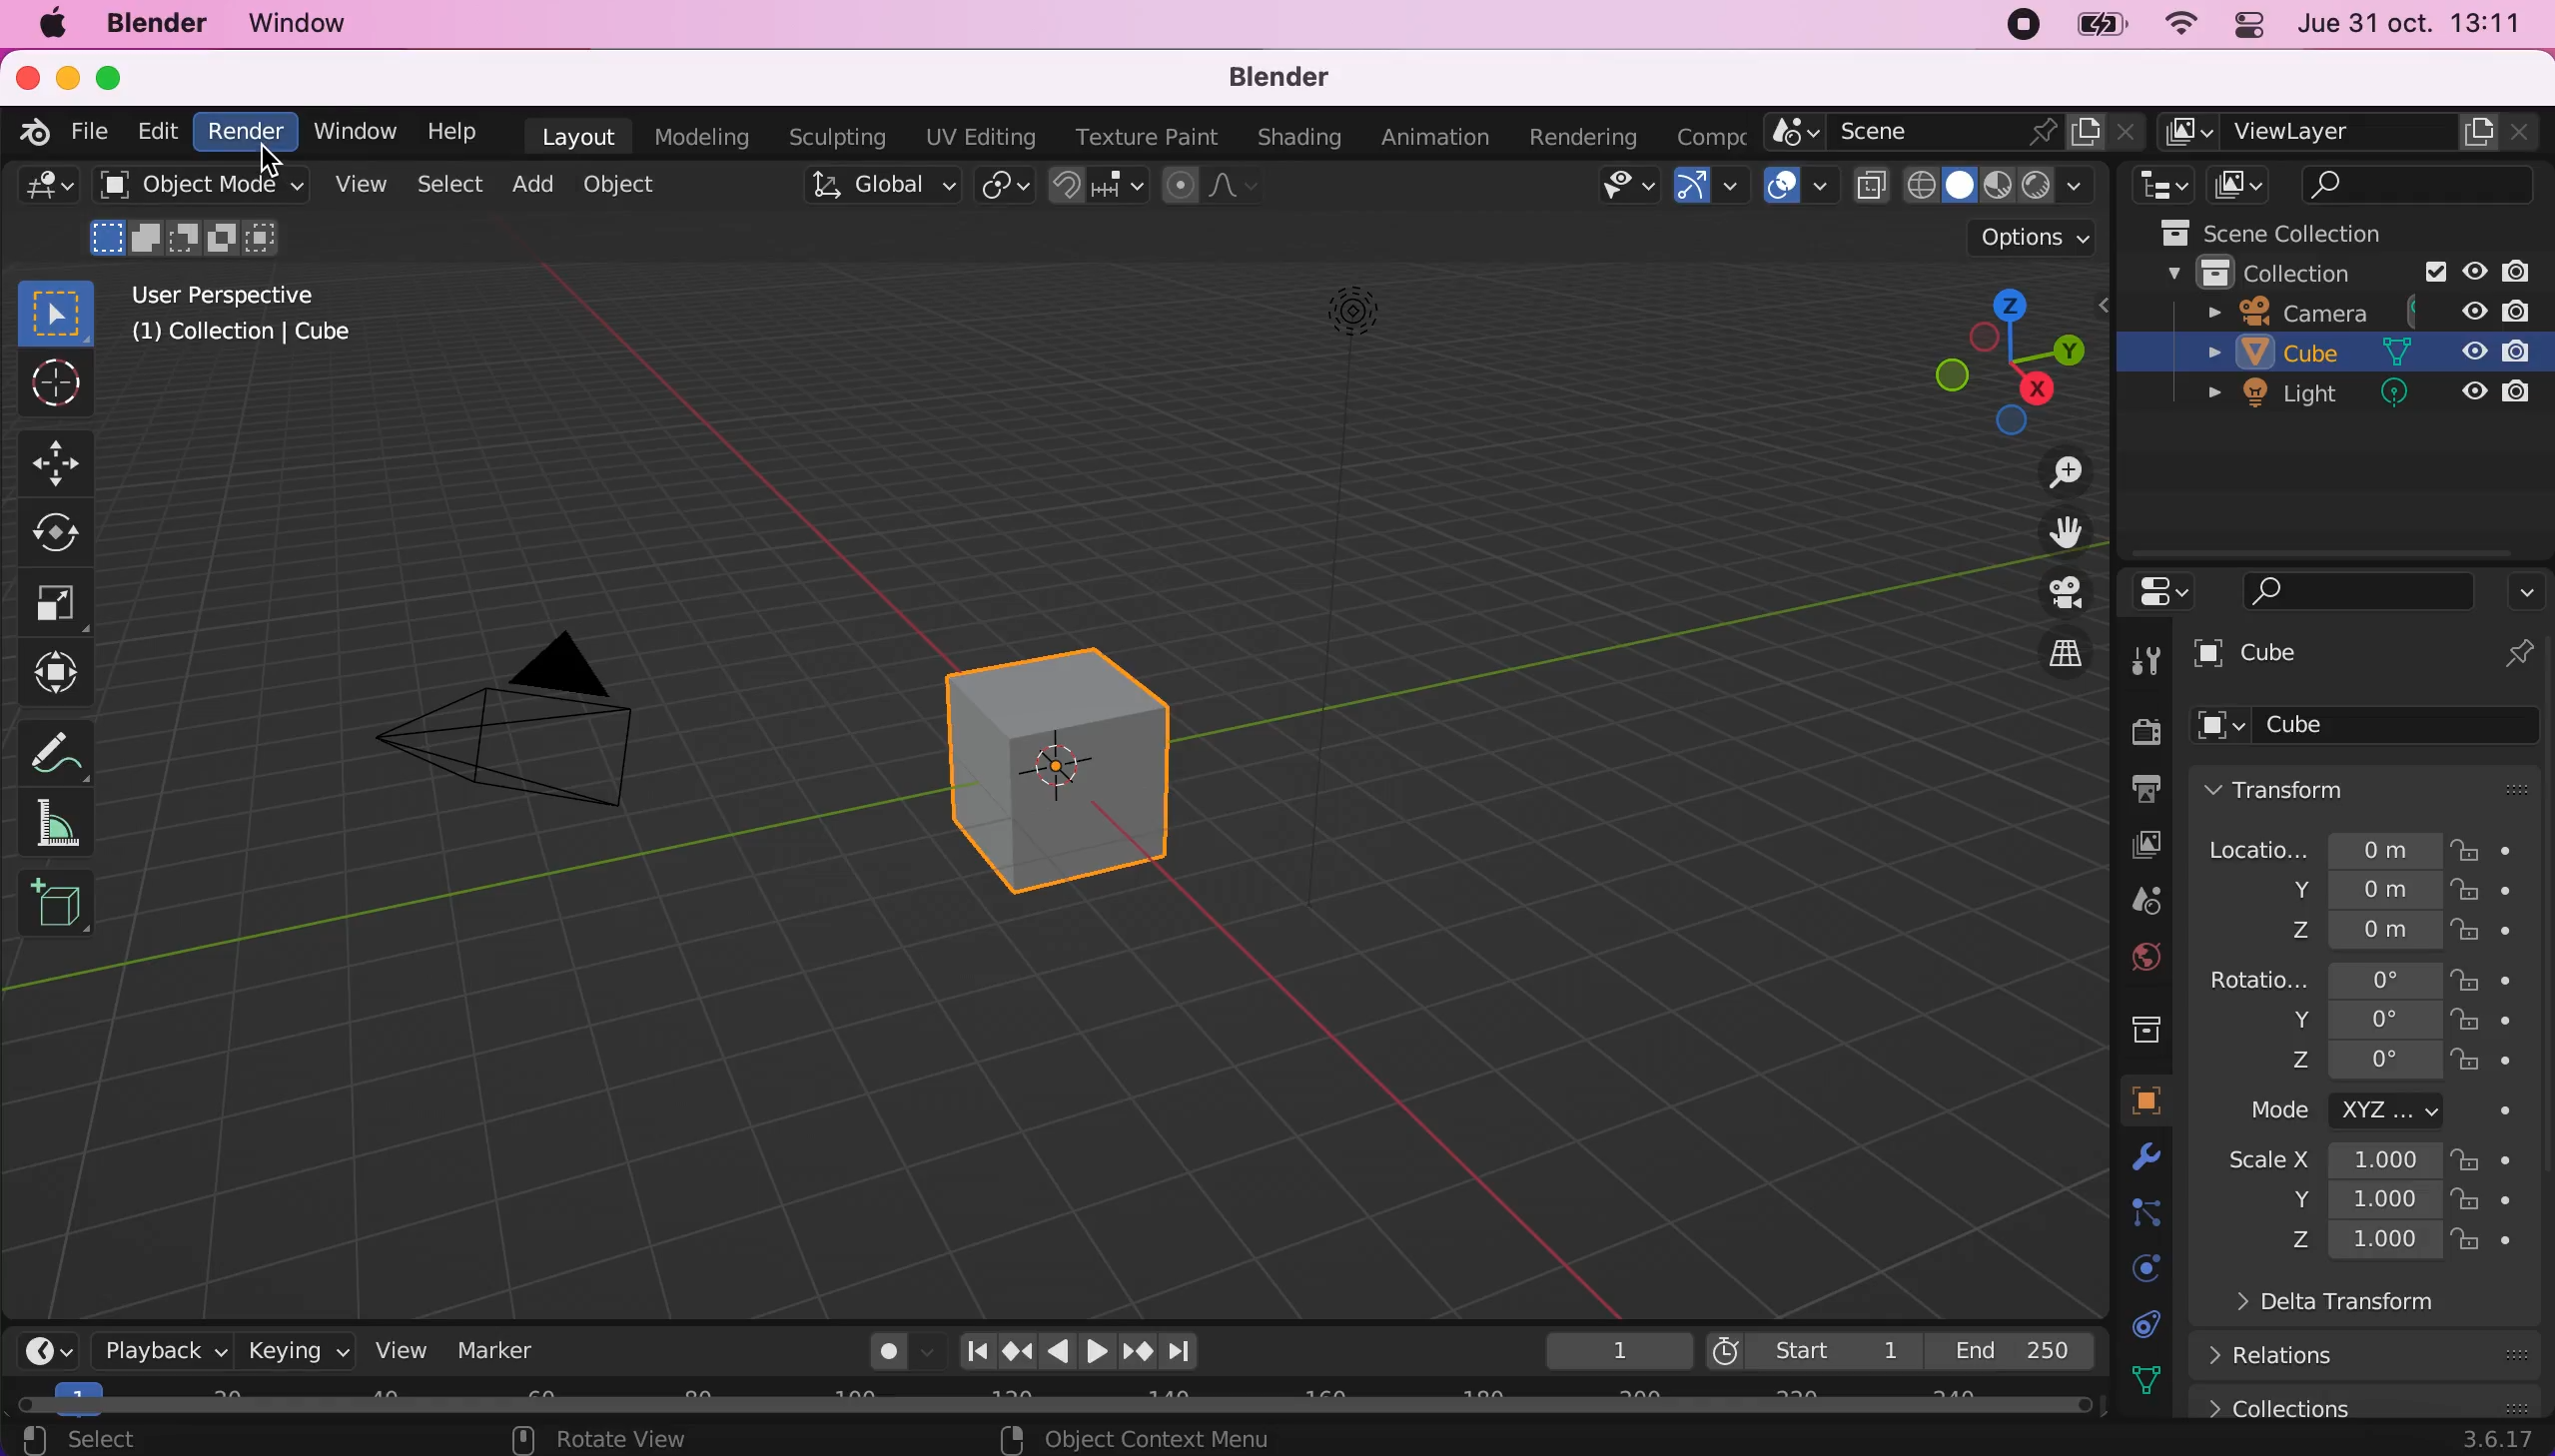  What do you see at coordinates (2340, 928) in the screenshot?
I see `location z` at bounding box center [2340, 928].